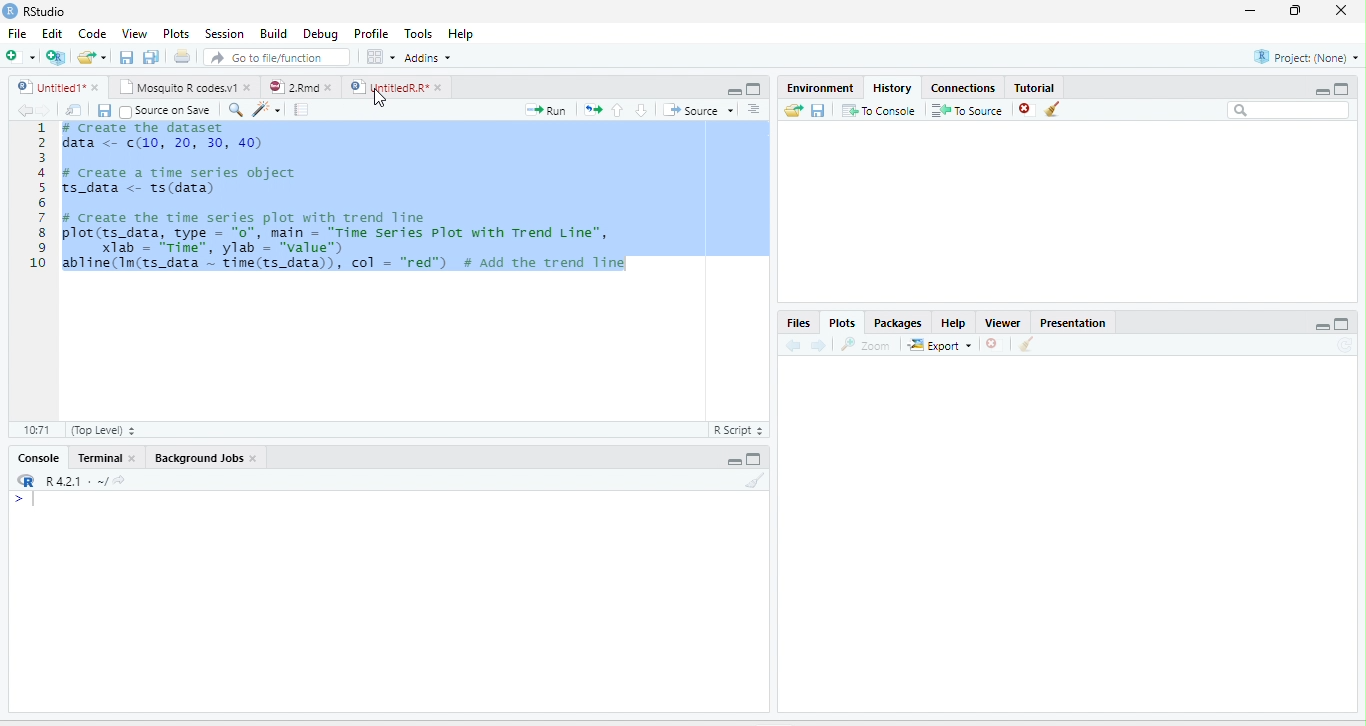 The image size is (1366, 726). What do you see at coordinates (1343, 324) in the screenshot?
I see `Maximize` at bounding box center [1343, 324].